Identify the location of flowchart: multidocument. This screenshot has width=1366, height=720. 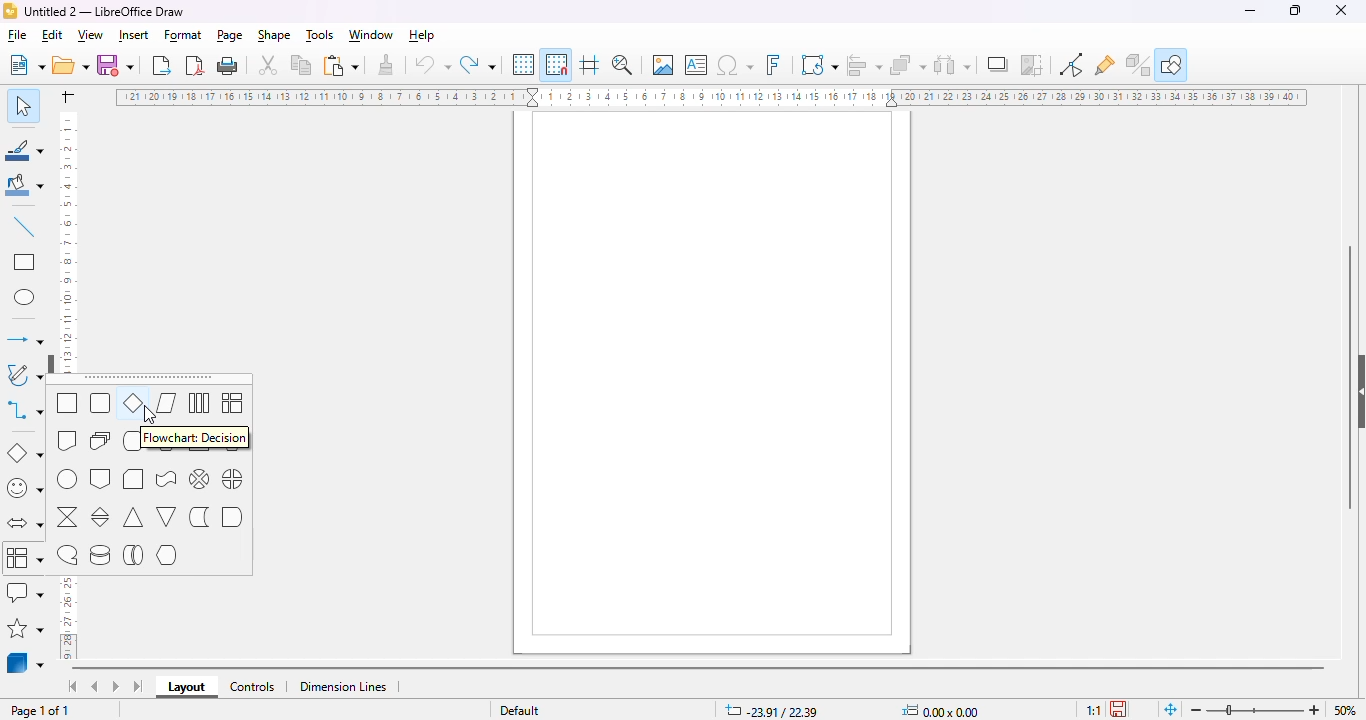
(102, 440).